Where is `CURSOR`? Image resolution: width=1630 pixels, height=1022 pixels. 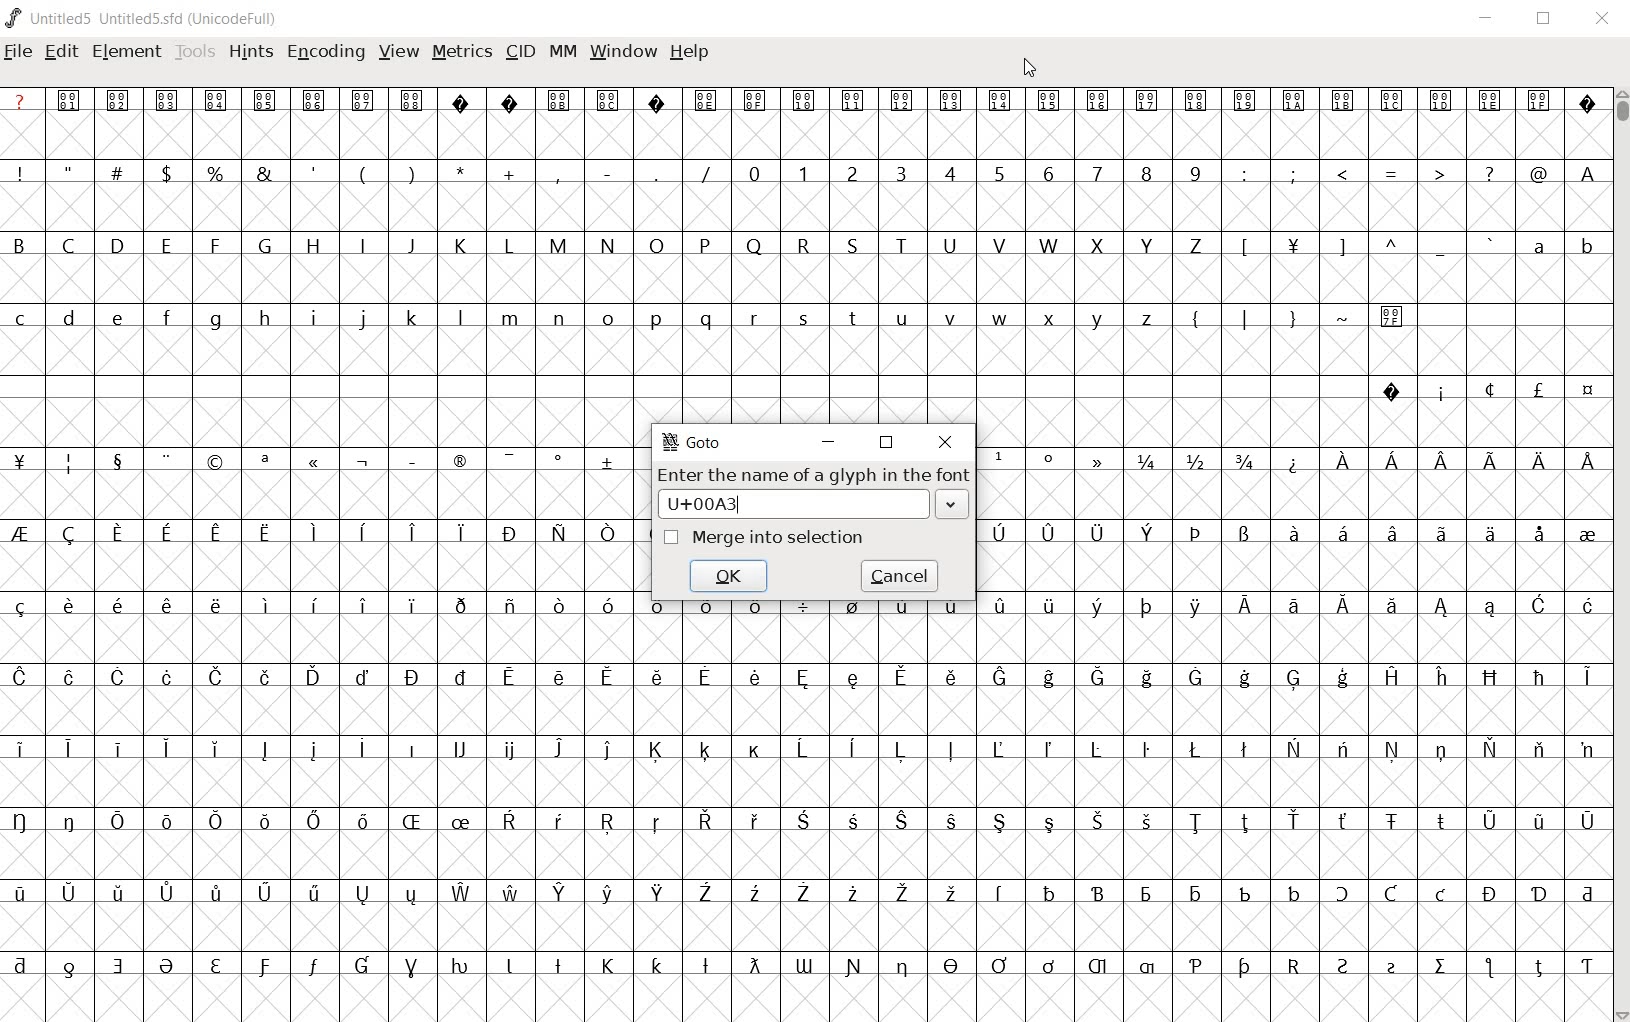 CURSOR is located at coordinates (1029, 69).